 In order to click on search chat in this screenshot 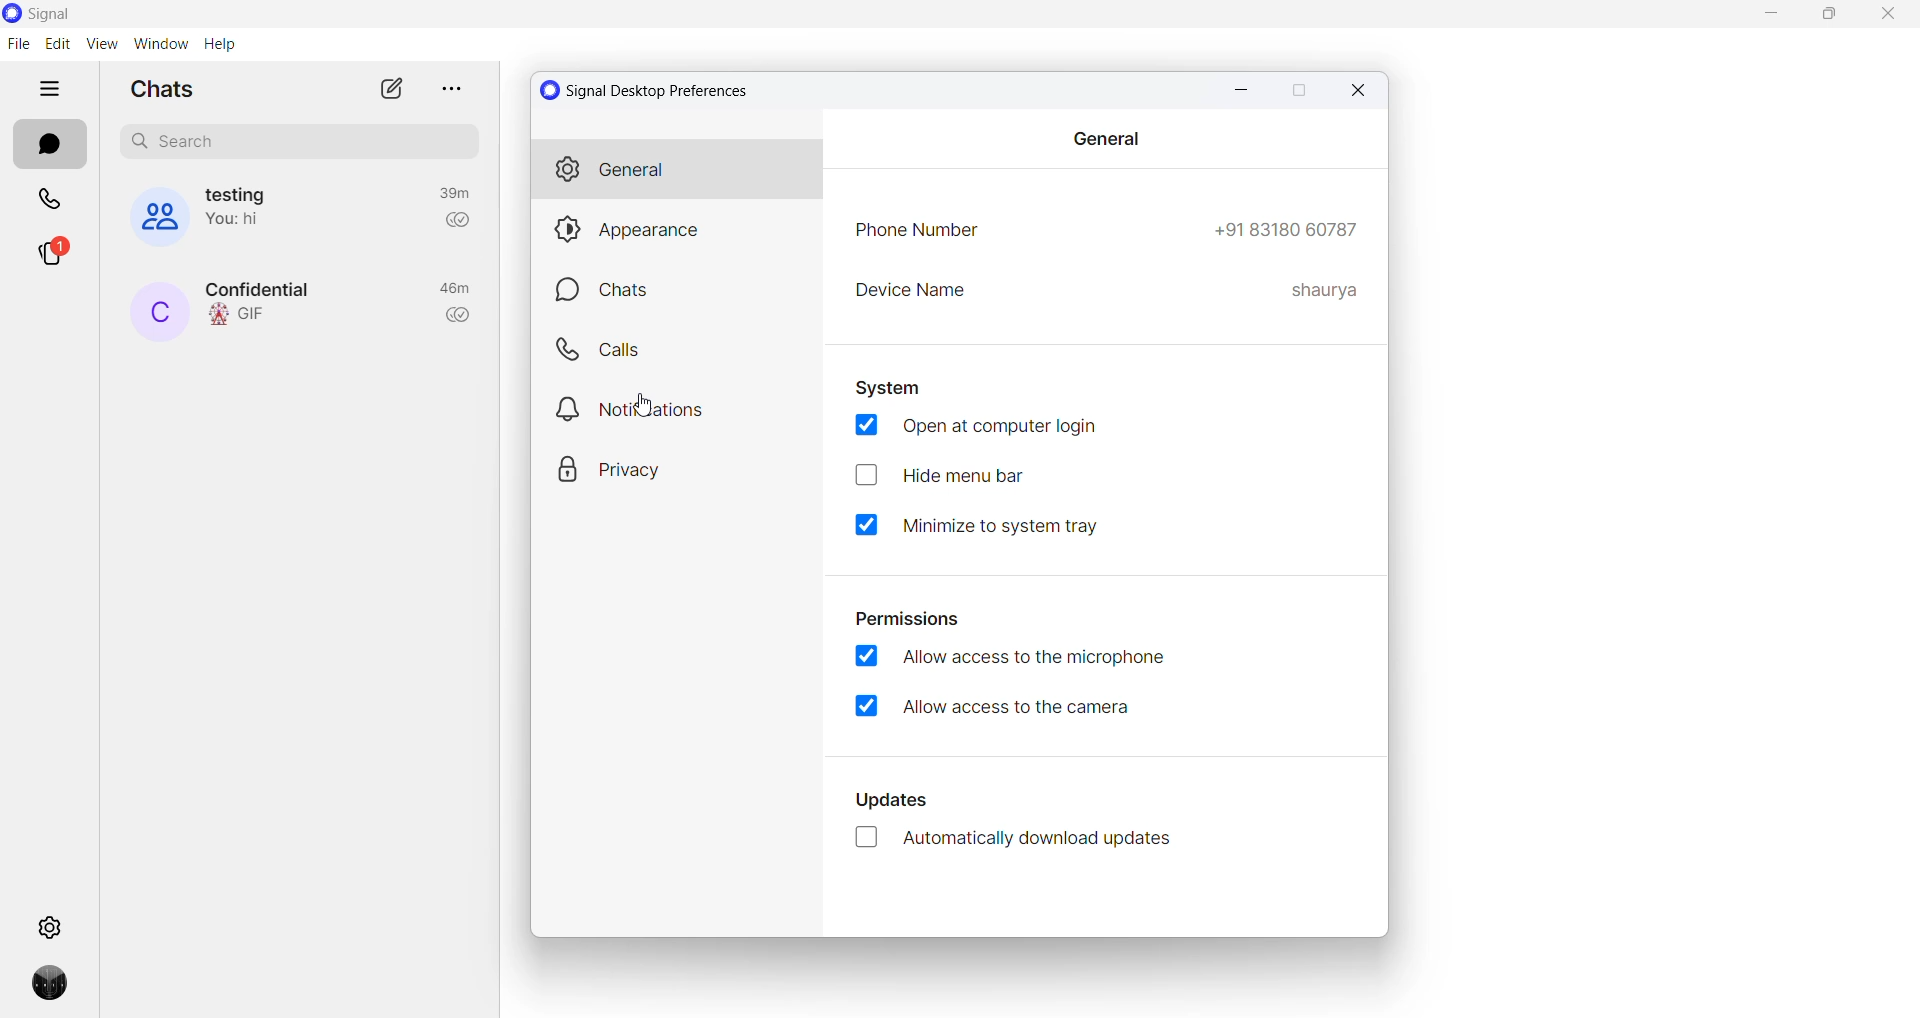, I will do `click(299, 142)`.